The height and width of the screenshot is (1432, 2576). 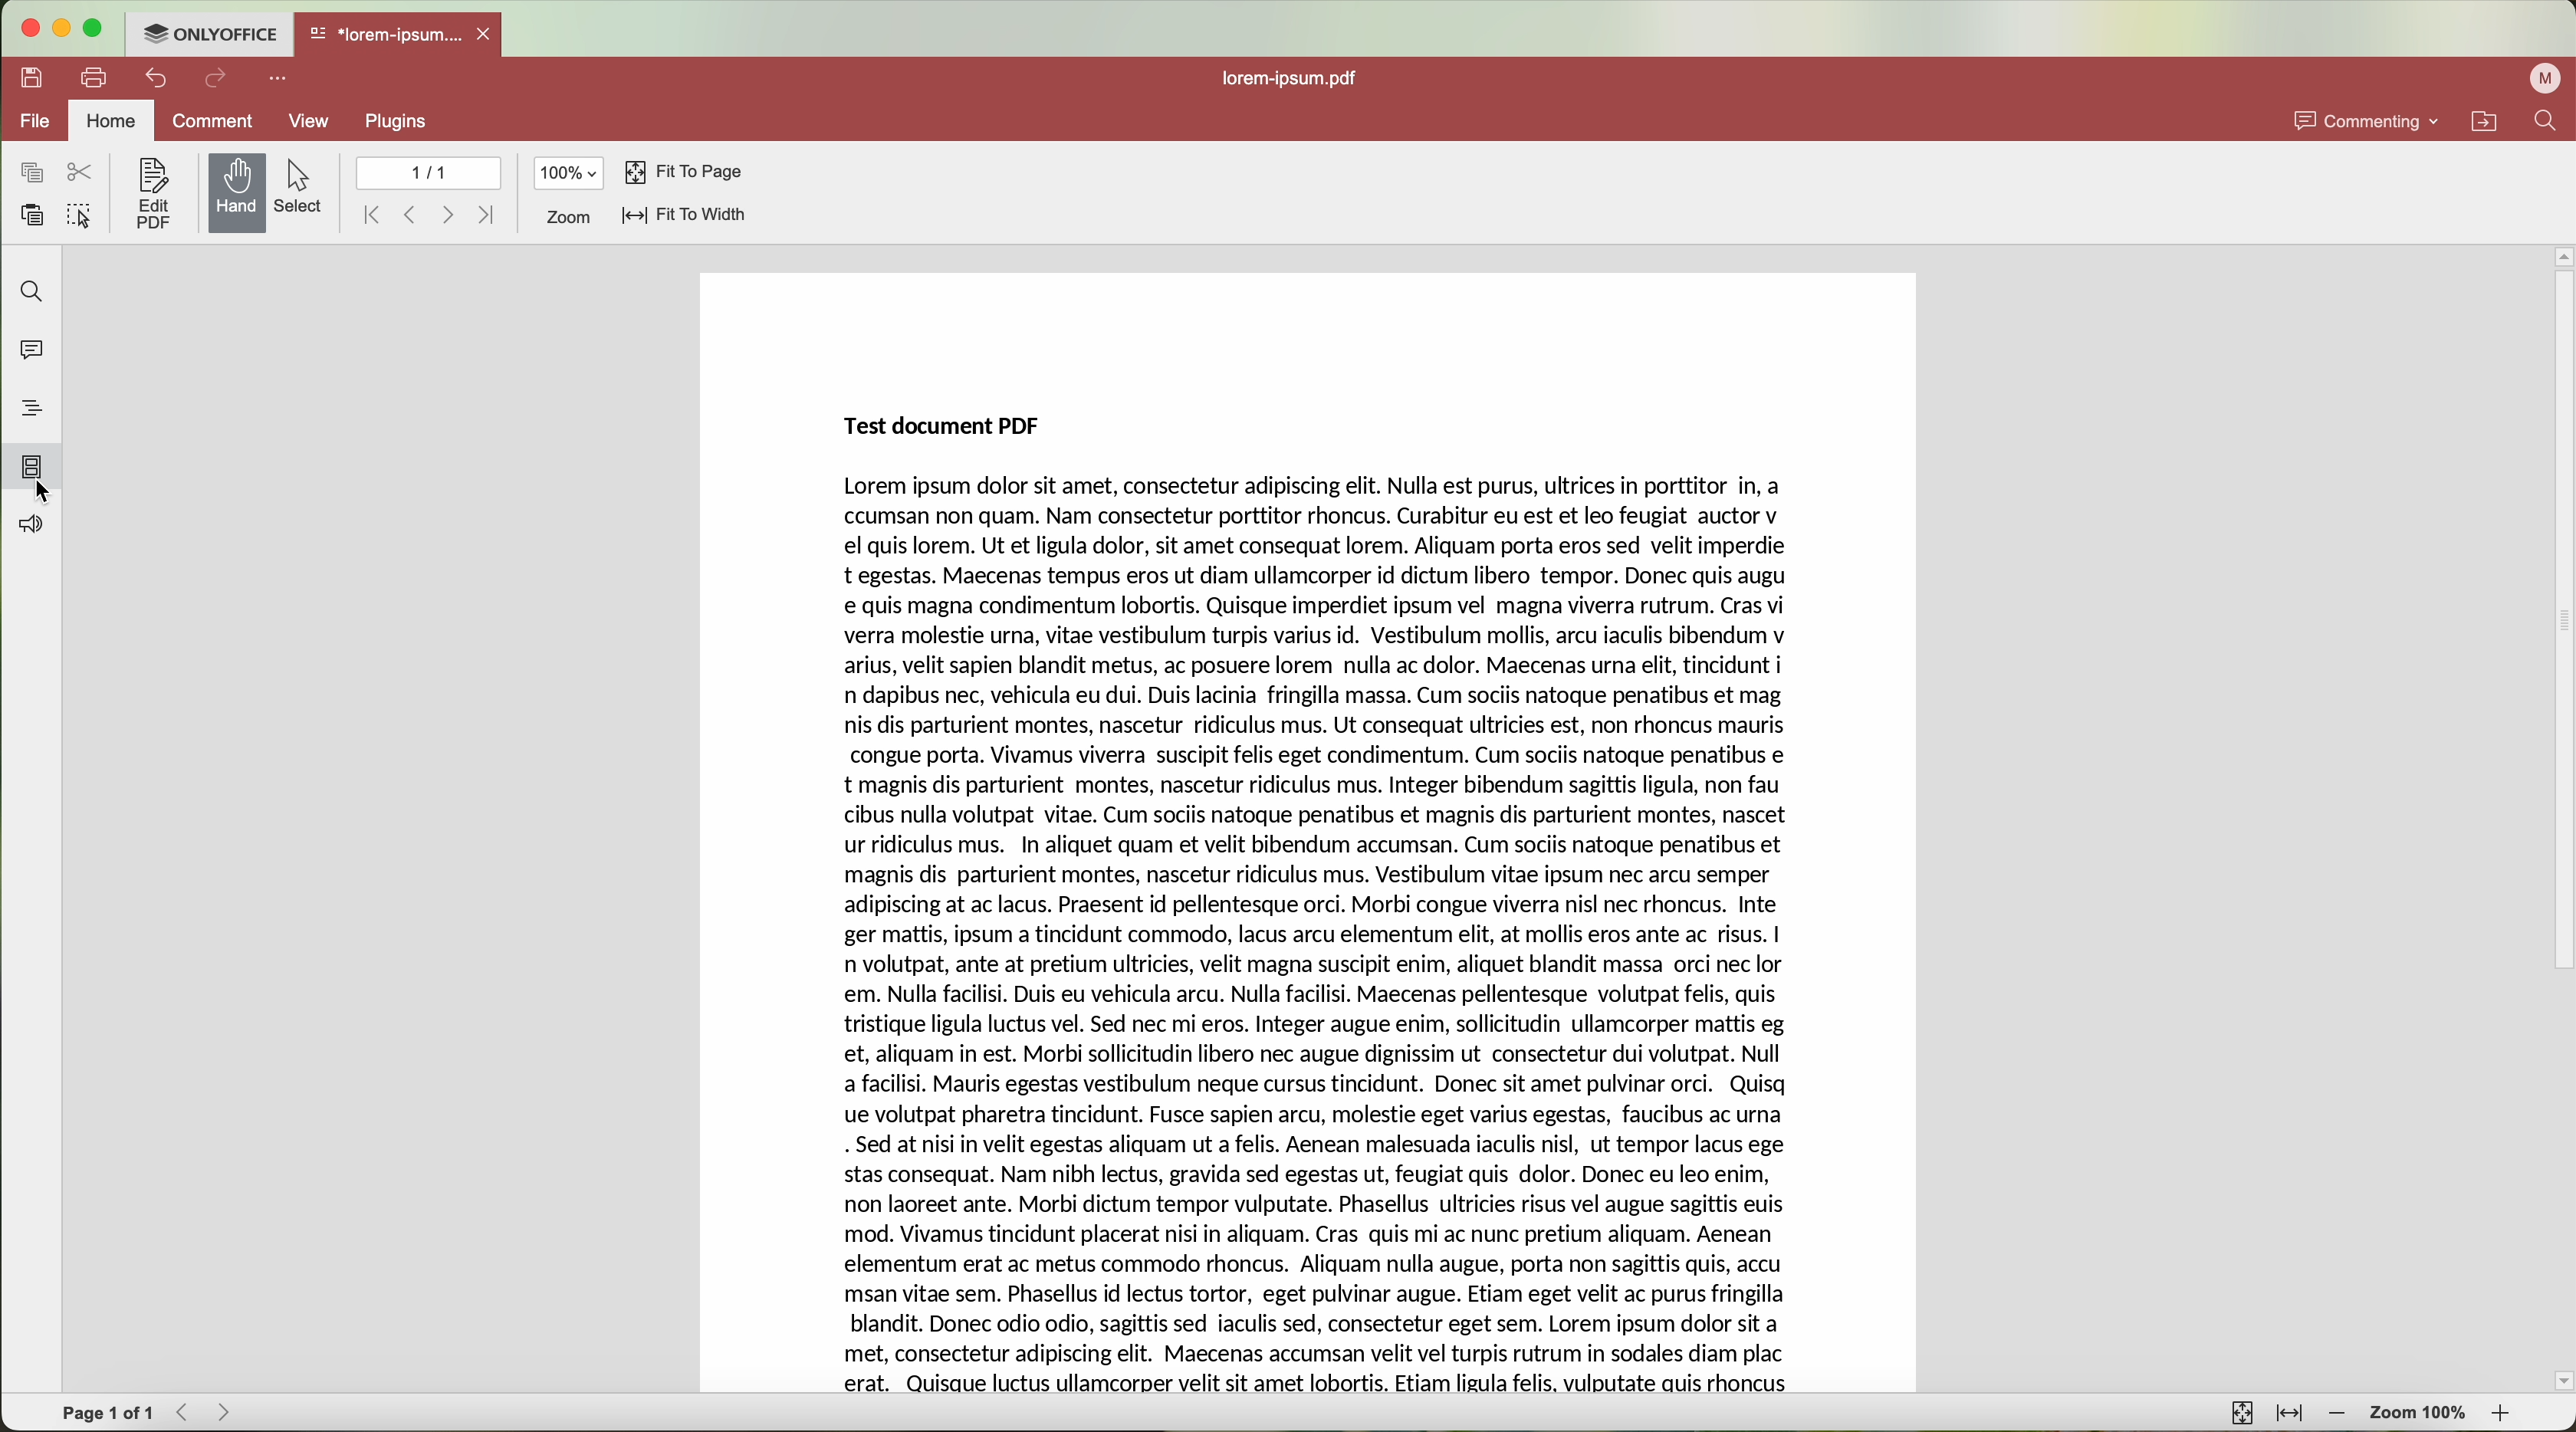 I want to click on customize quick access toolbar, so click(x=277, y=79).